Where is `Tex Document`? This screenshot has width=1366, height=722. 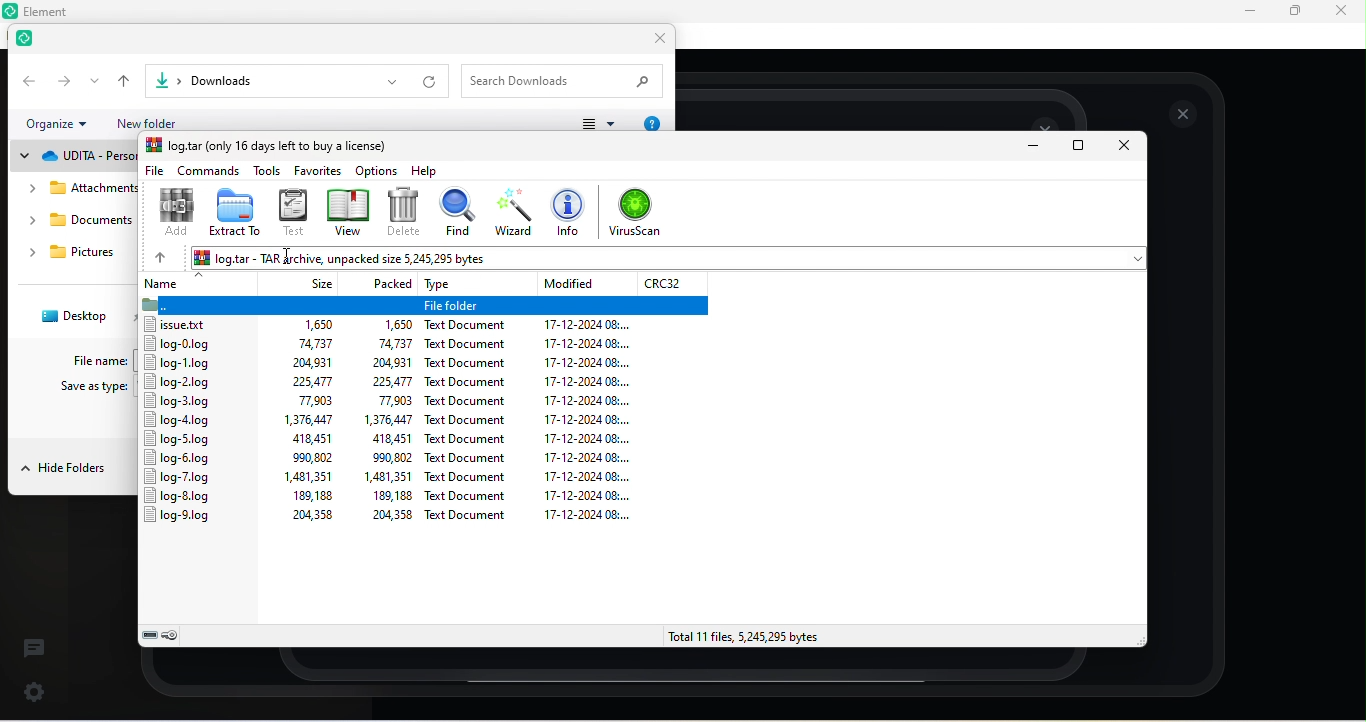 Tex Document is located at coordinates (467, 326).